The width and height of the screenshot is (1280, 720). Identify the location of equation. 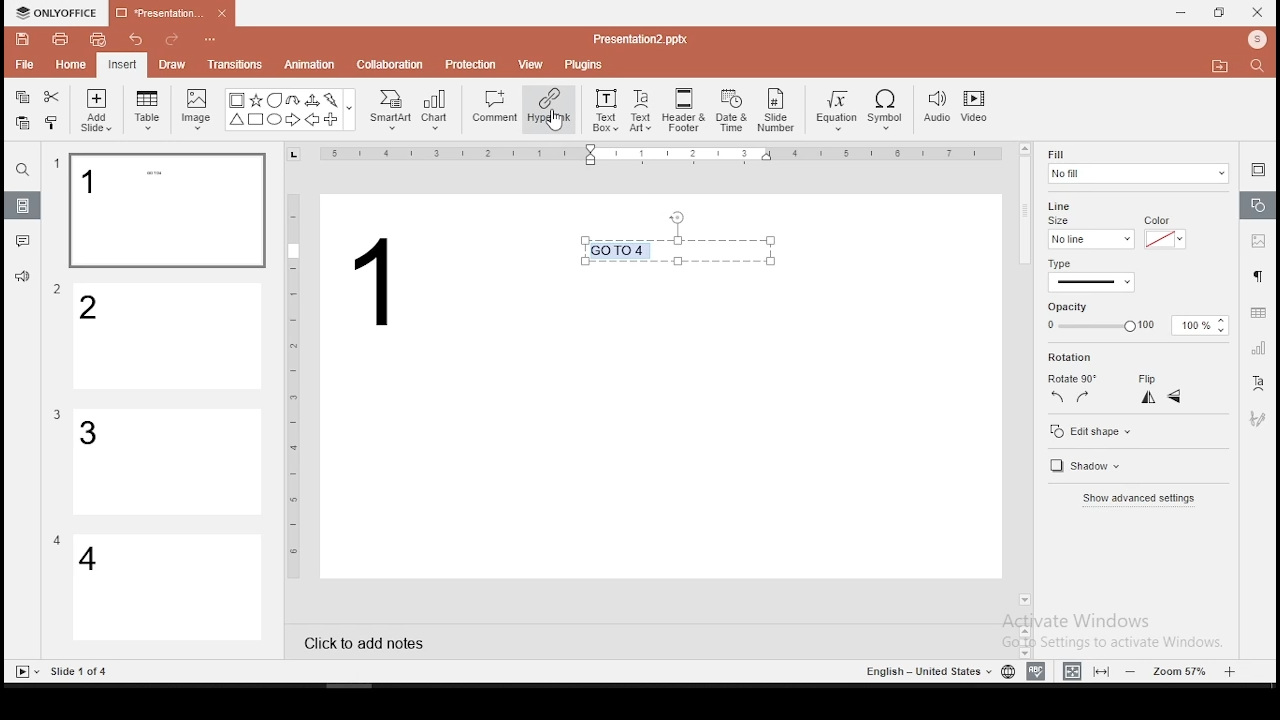
(835, 111).